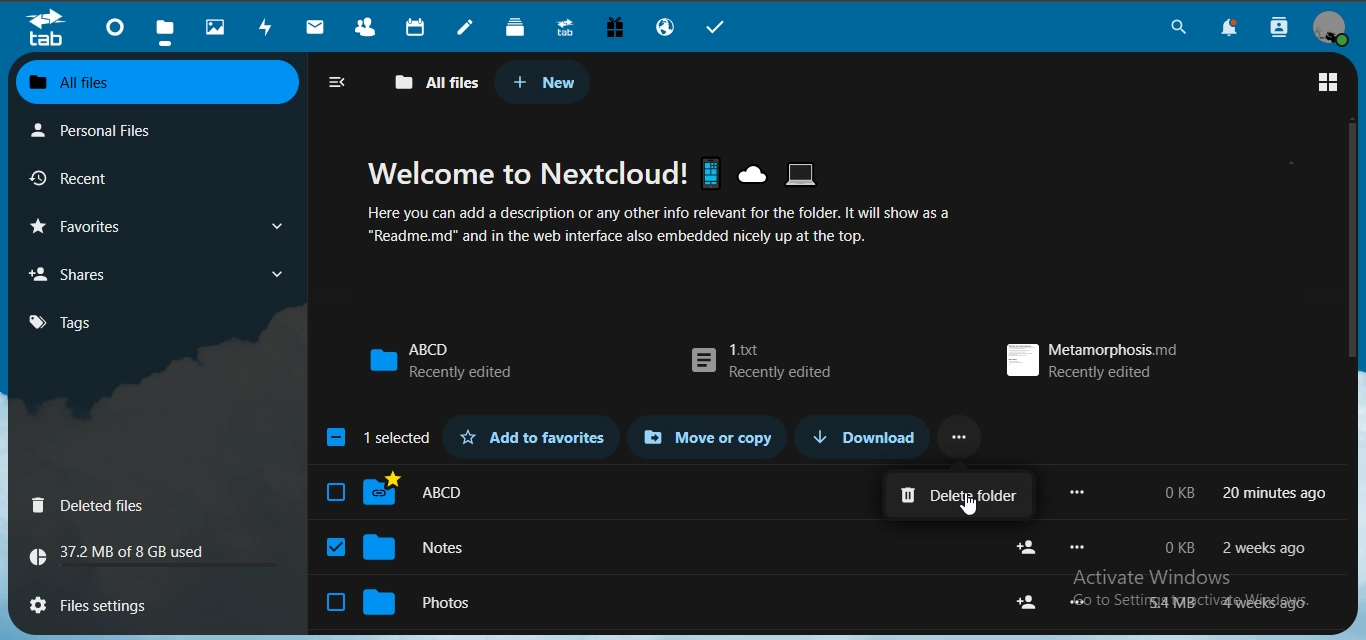 This screenshot has height=640, width=1366. What do you see at coordinates (597, 171) in the screenshot?
I see `Welcome to Nextcloud!` at bounding box center [597, 171].